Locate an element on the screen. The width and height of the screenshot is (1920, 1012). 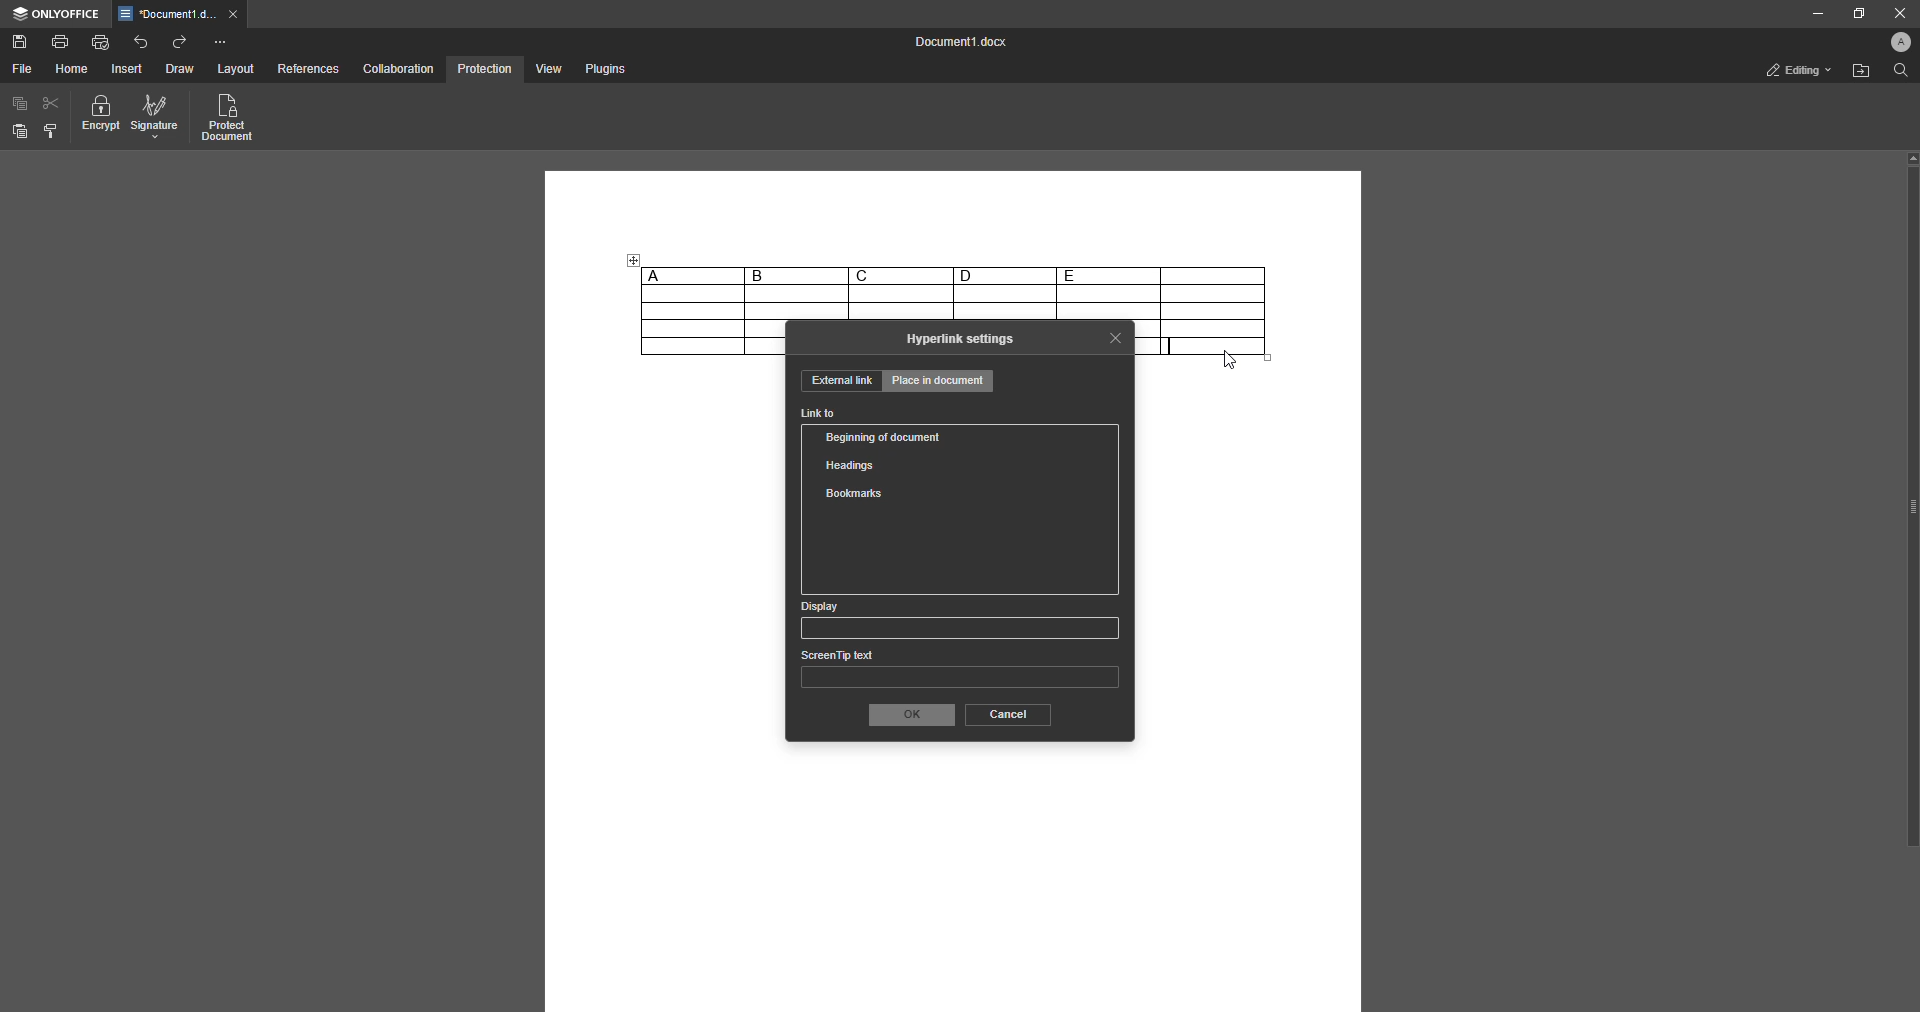
Restore is located at coordinates (1854, 13).